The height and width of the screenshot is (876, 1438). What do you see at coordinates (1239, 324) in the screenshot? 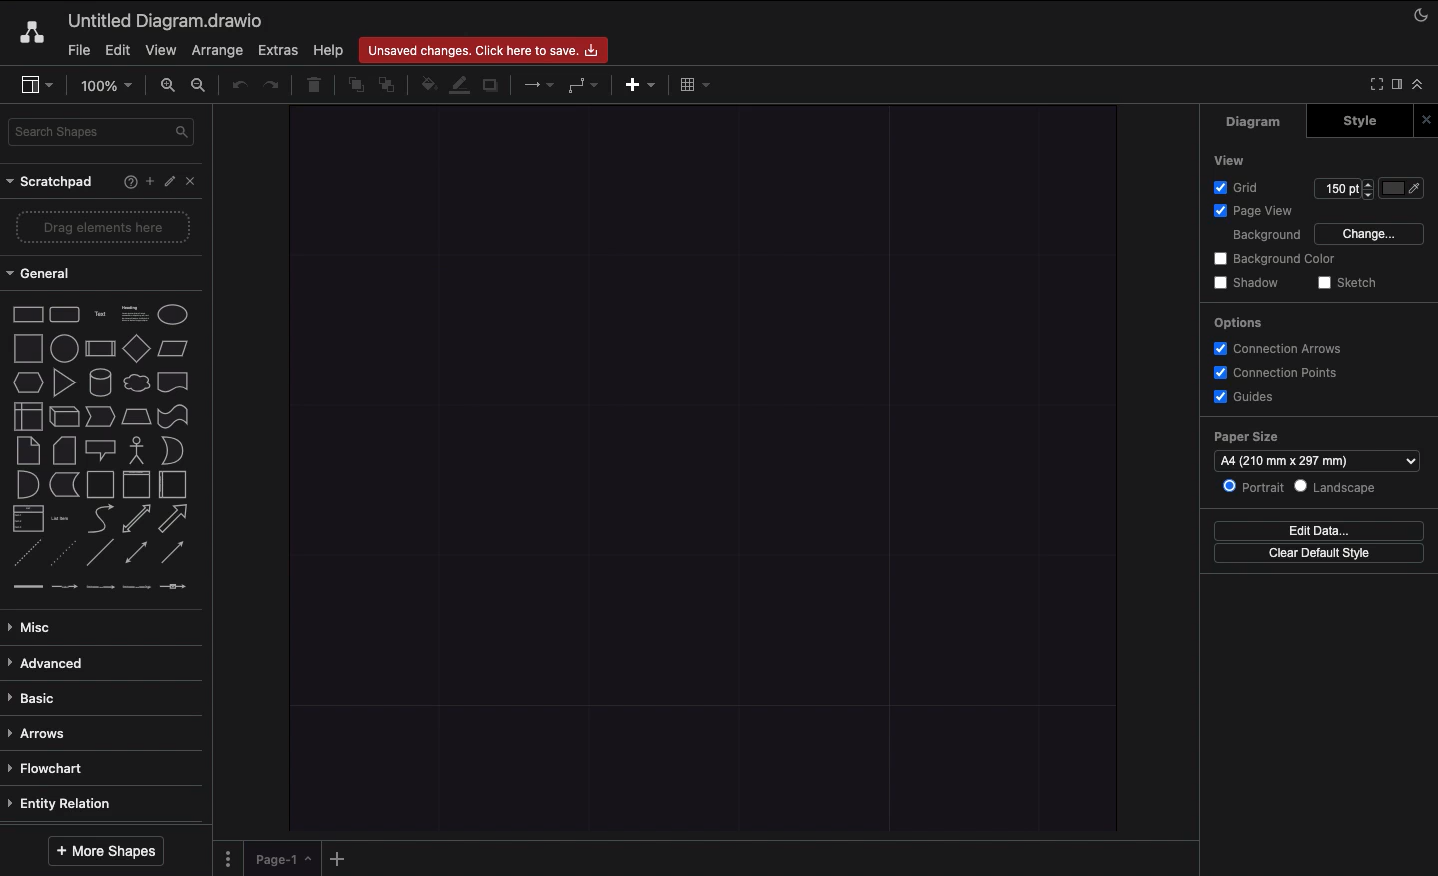
I see `Options` at bounding box center [1239, 324].